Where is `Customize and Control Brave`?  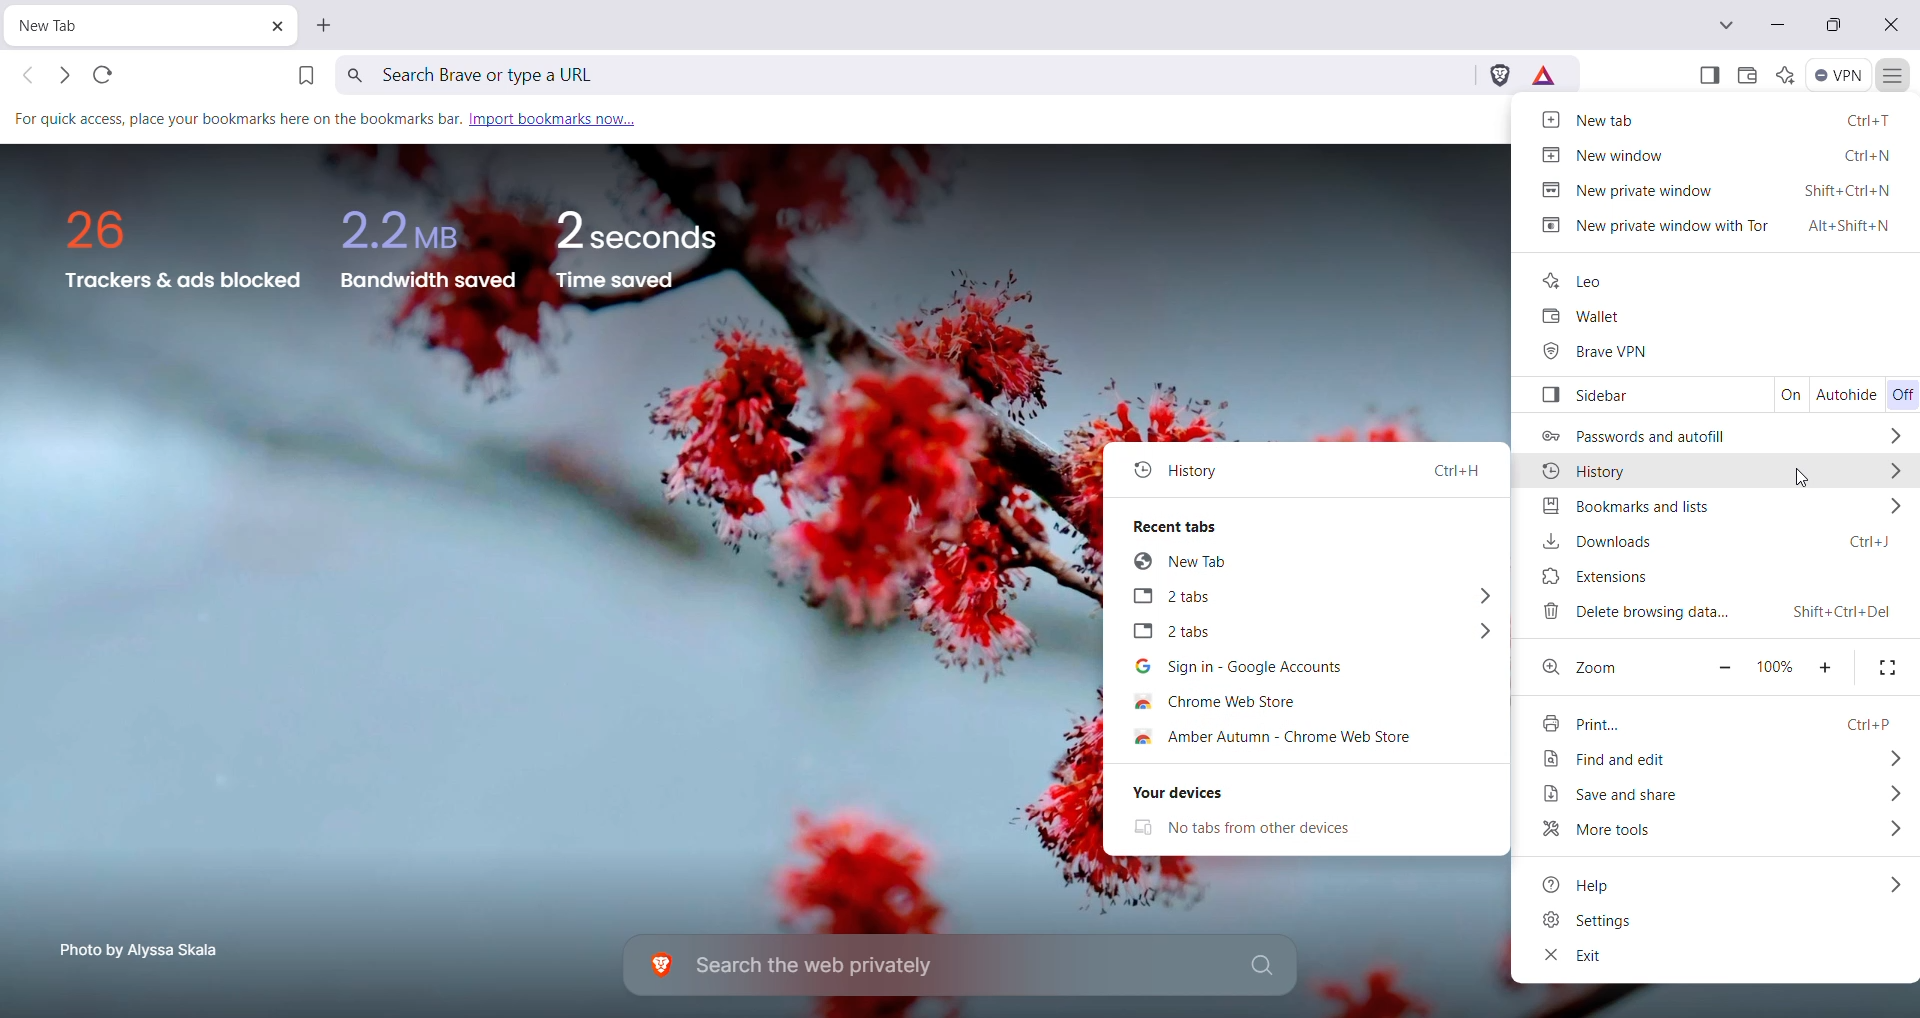
Customize and Control Brave is located at coordinates (1894, 76).